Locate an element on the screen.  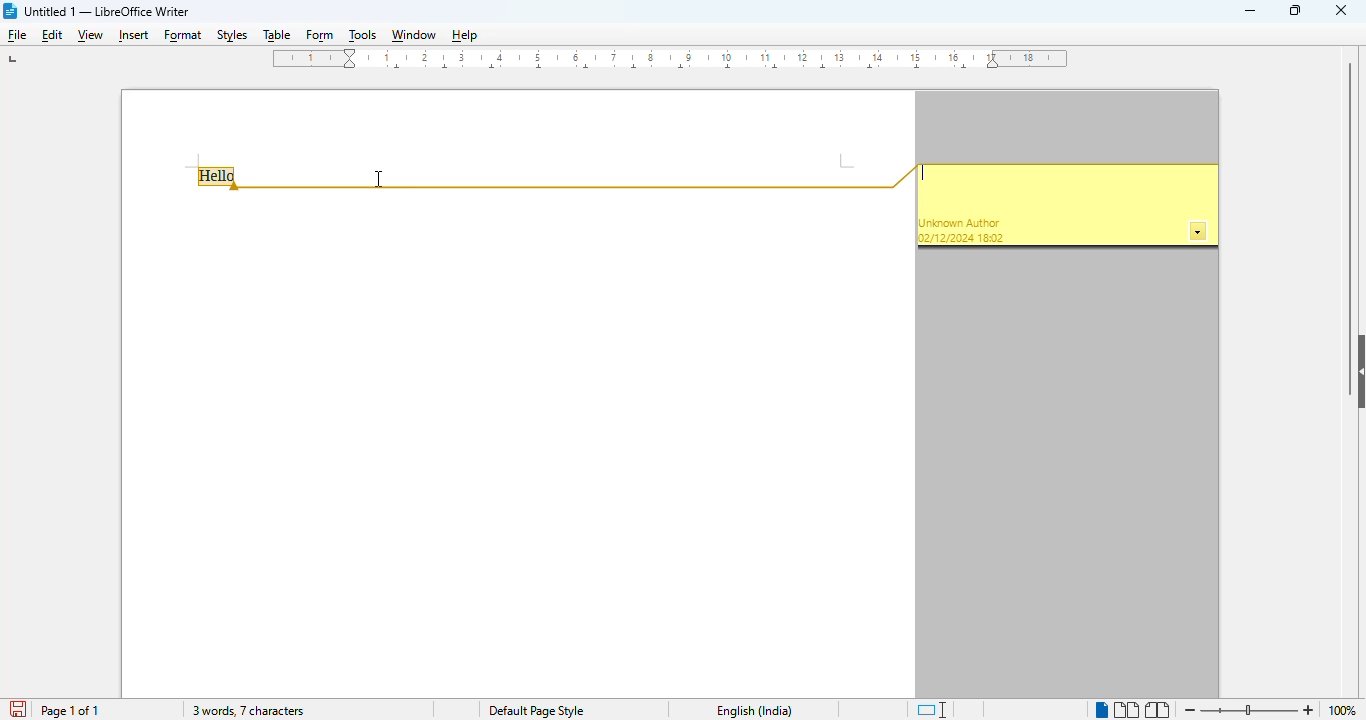
vertical scroll bar is located at coordinates (1349, 192).